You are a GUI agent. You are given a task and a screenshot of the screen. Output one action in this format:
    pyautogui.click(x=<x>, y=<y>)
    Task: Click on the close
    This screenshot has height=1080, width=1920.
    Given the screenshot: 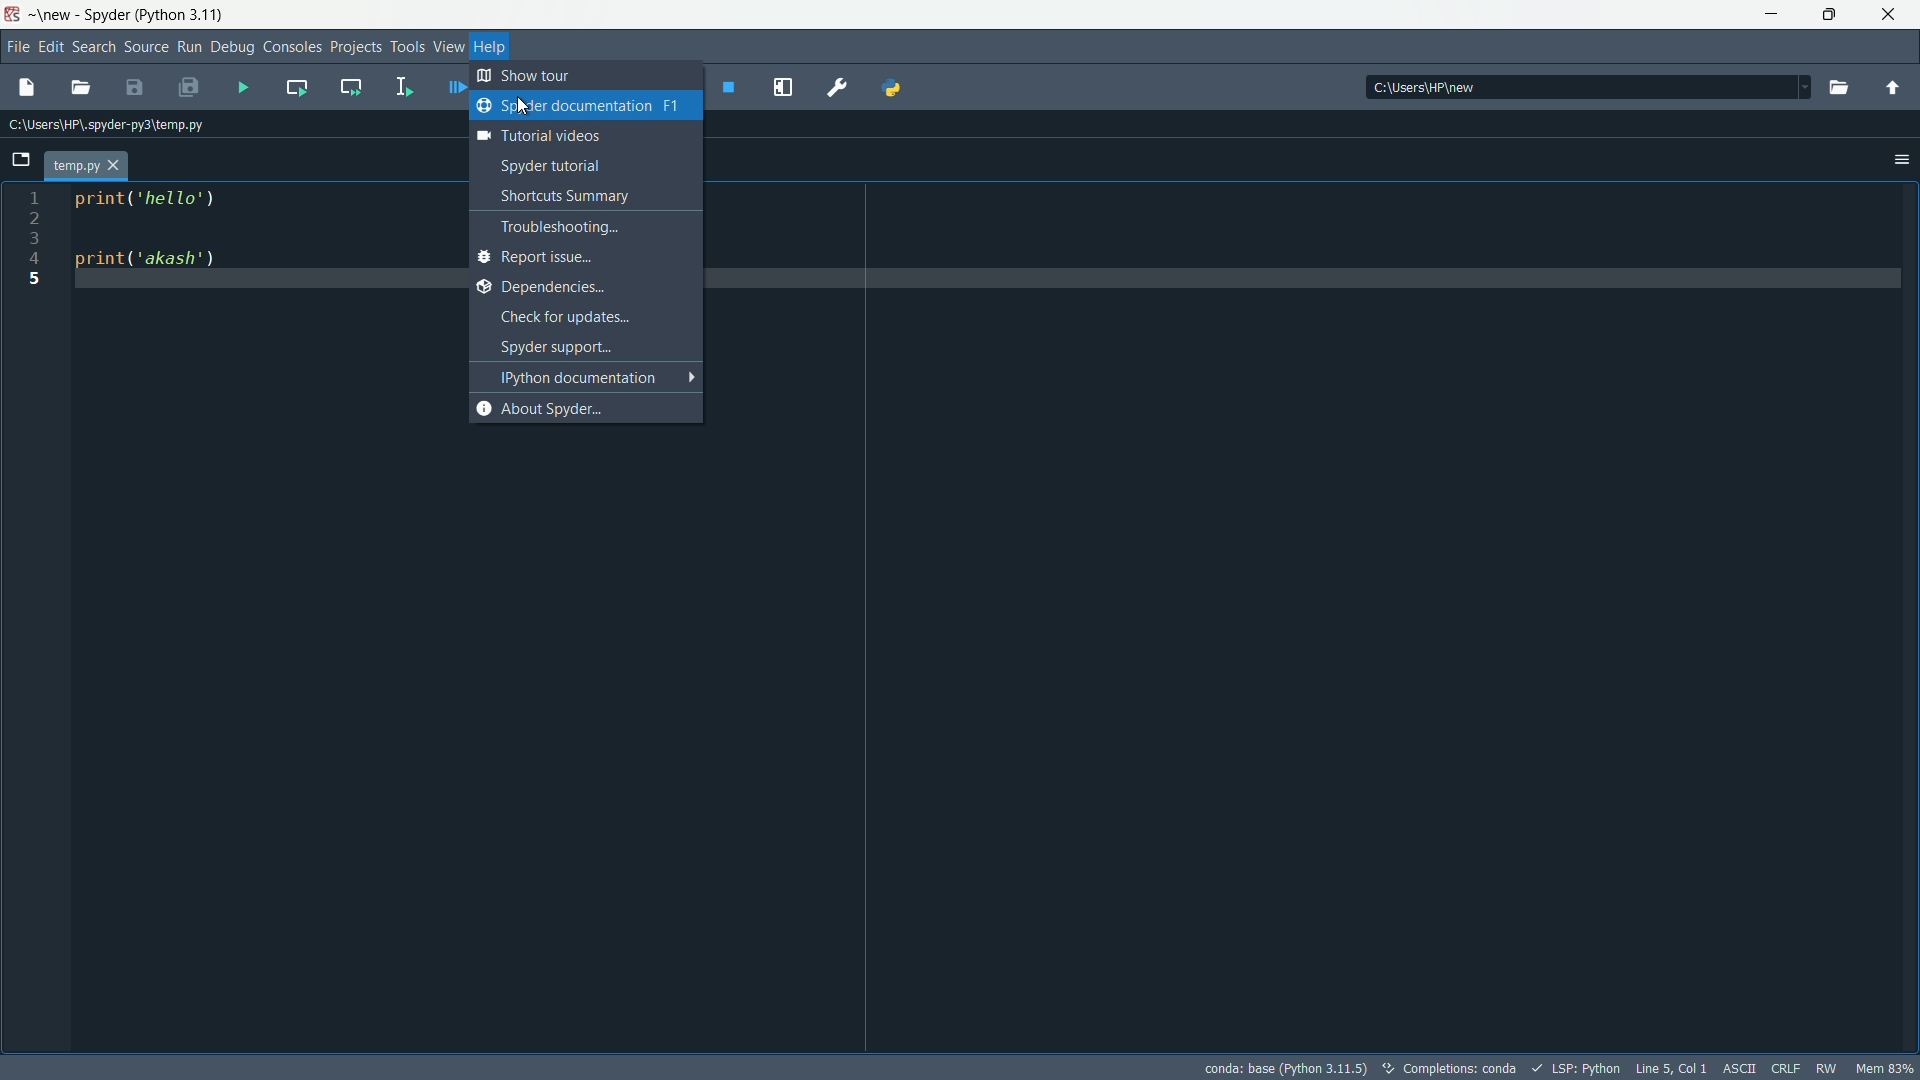 What is the action you would take?
    pyautogui.click(x=117, y=168)
    